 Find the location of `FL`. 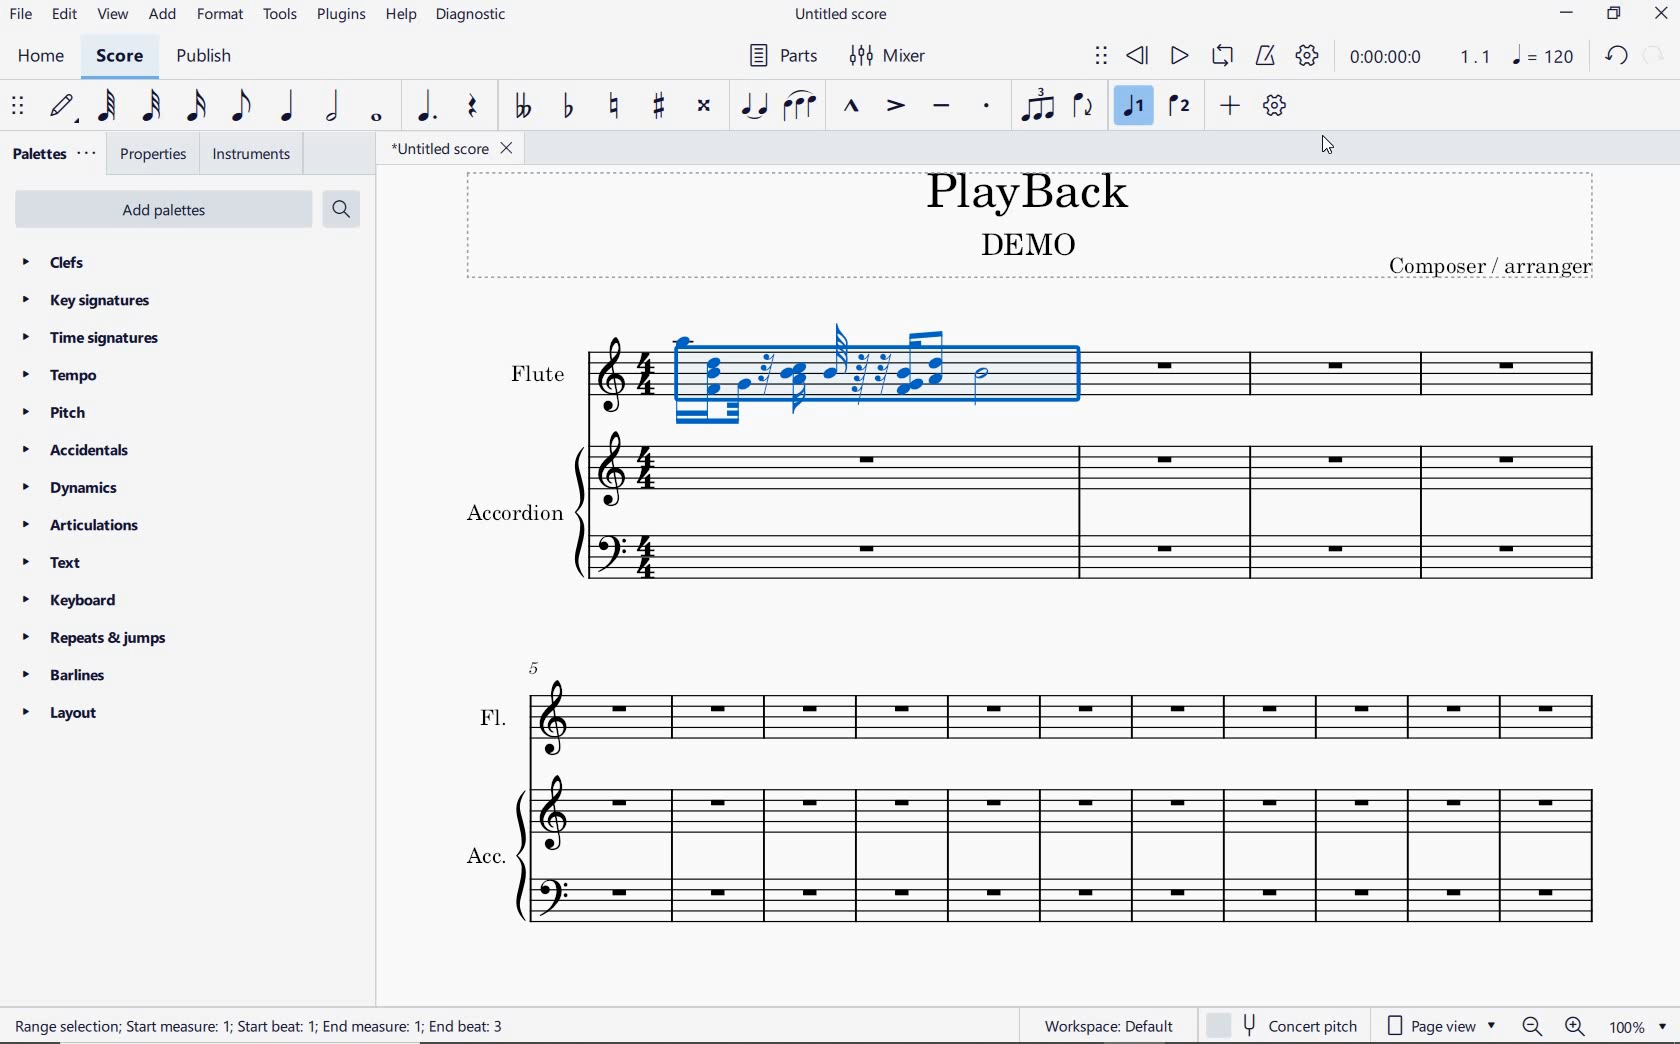

FL is located at coordinates (1038, 709).